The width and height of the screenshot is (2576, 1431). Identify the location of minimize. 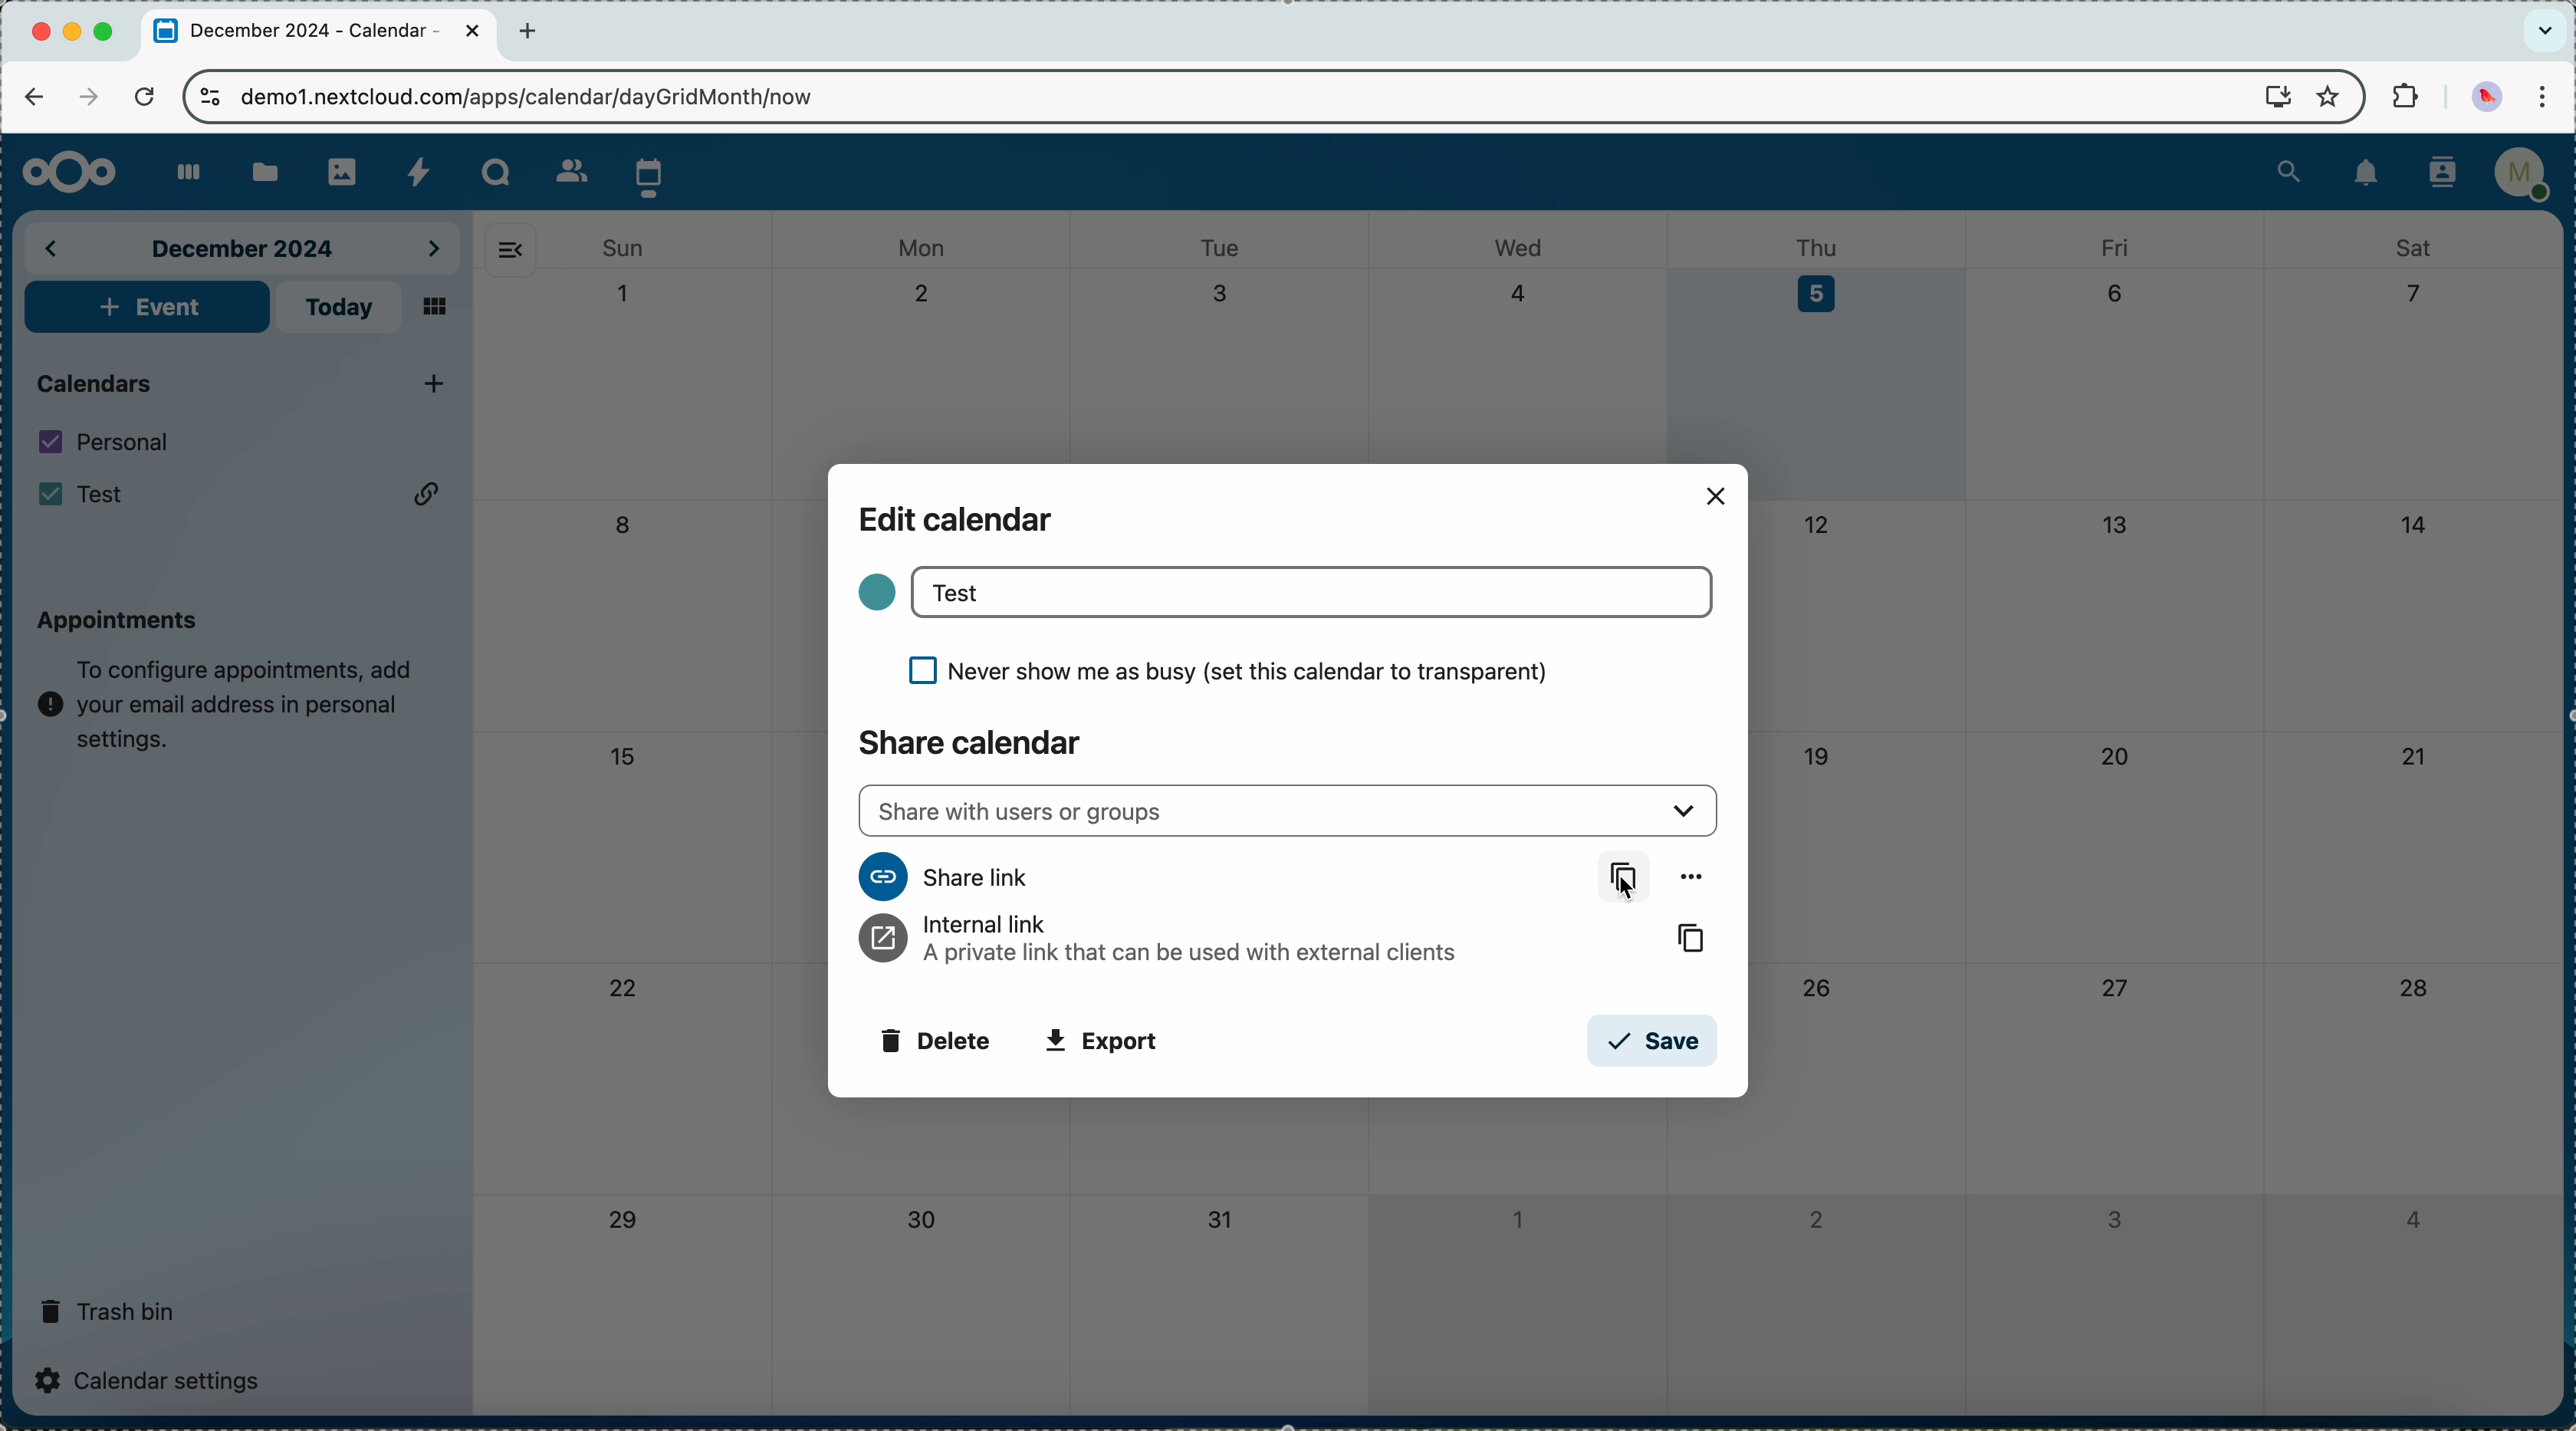
(76, 34).